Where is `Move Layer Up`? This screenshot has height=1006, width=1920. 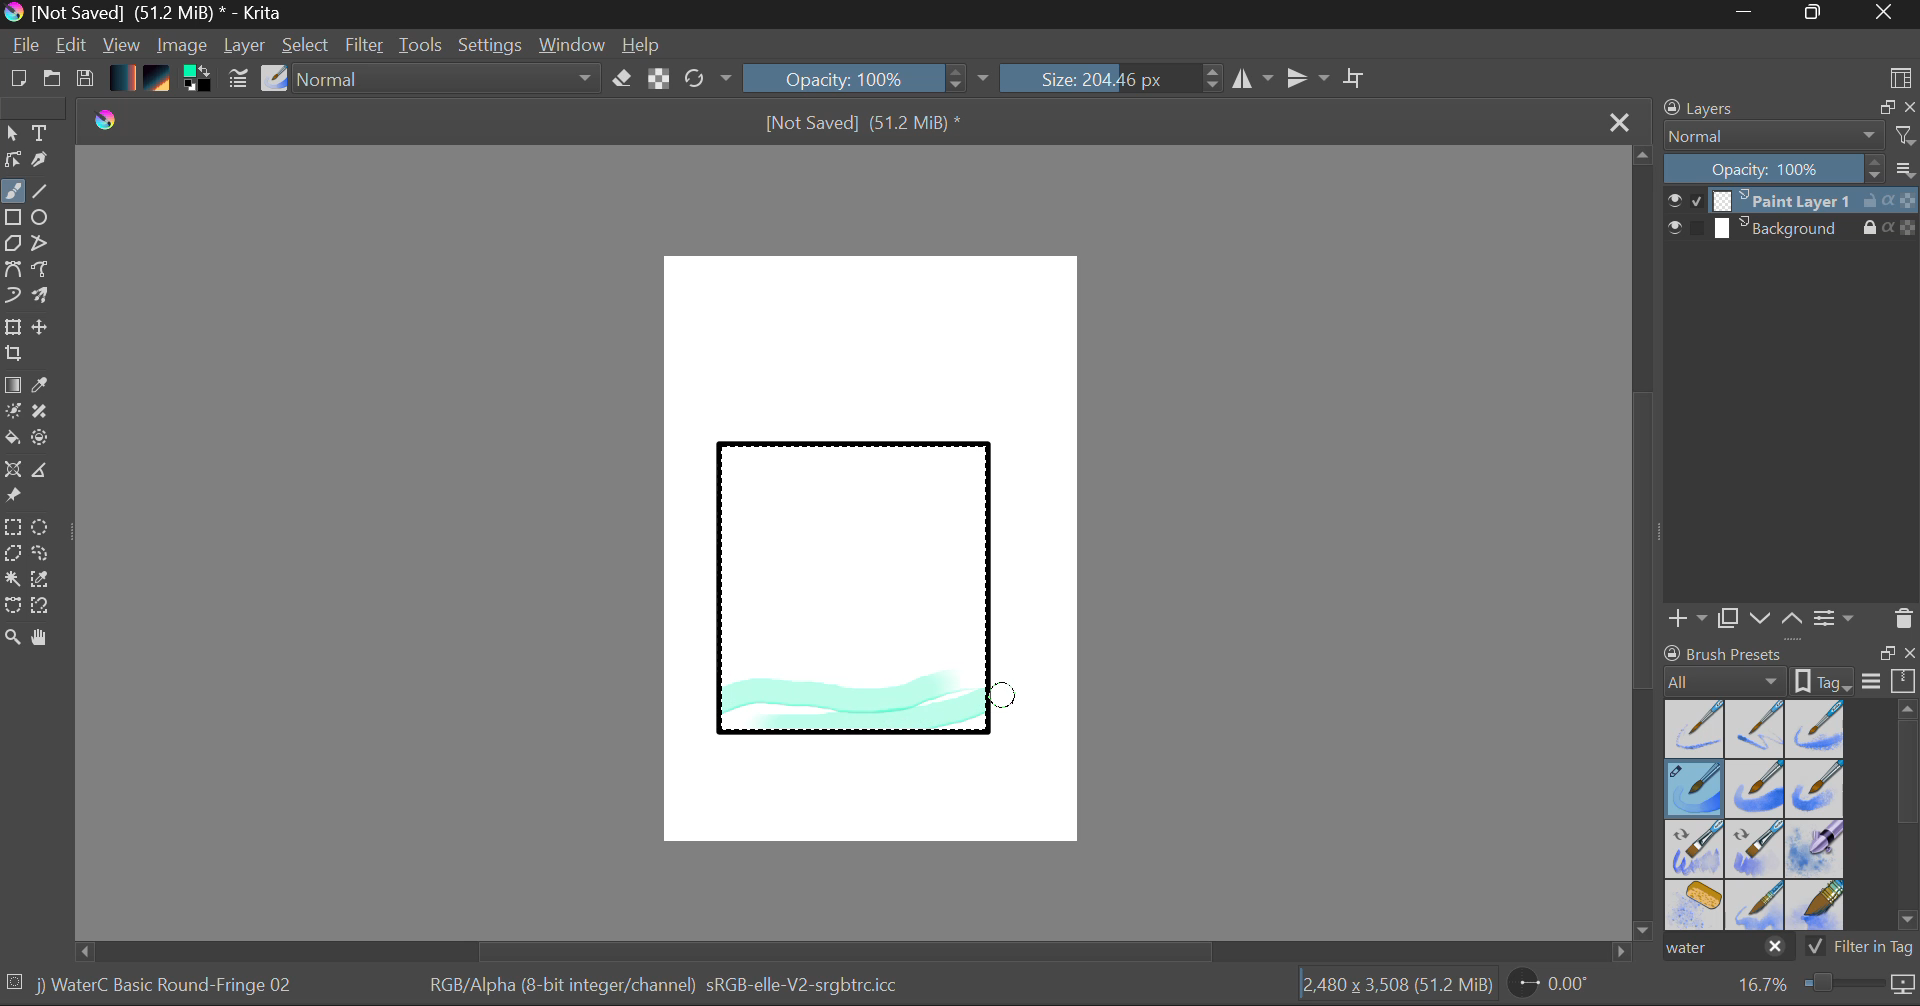
Move Layer Up is located at coordinates (1793, 617).